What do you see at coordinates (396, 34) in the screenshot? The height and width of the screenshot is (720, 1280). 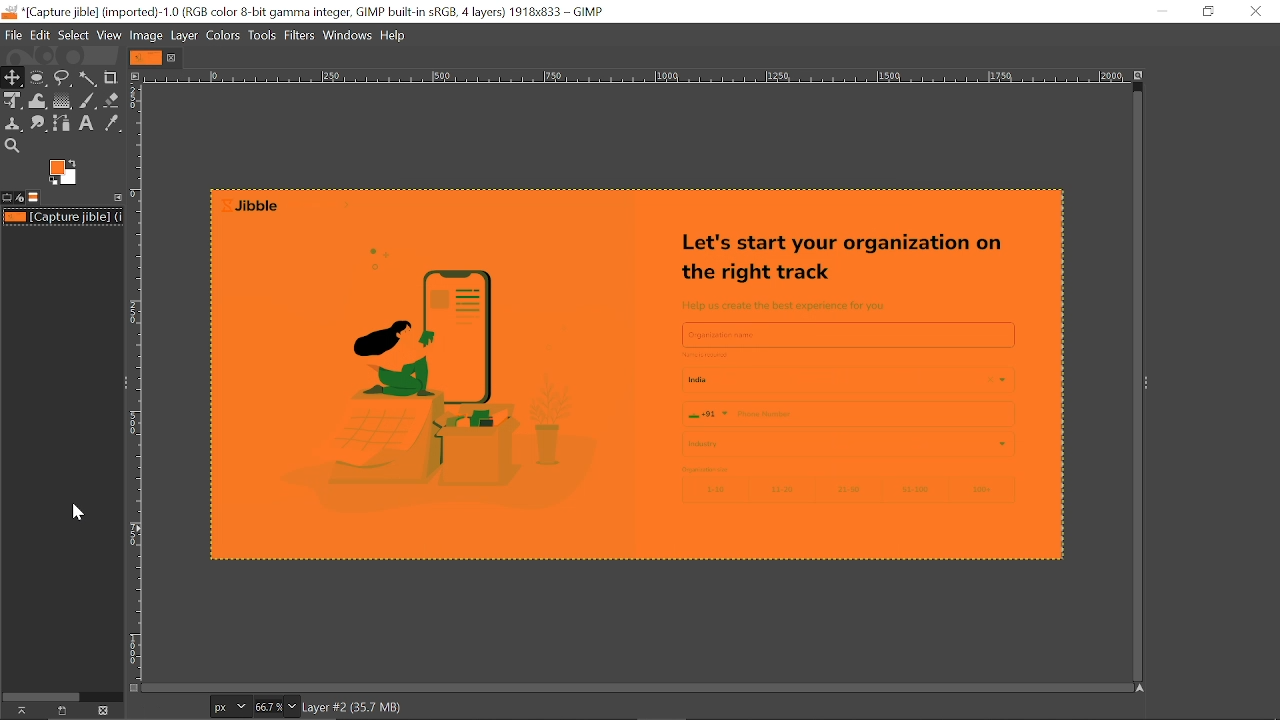 I see `Help` at bounding box center [396, 34].